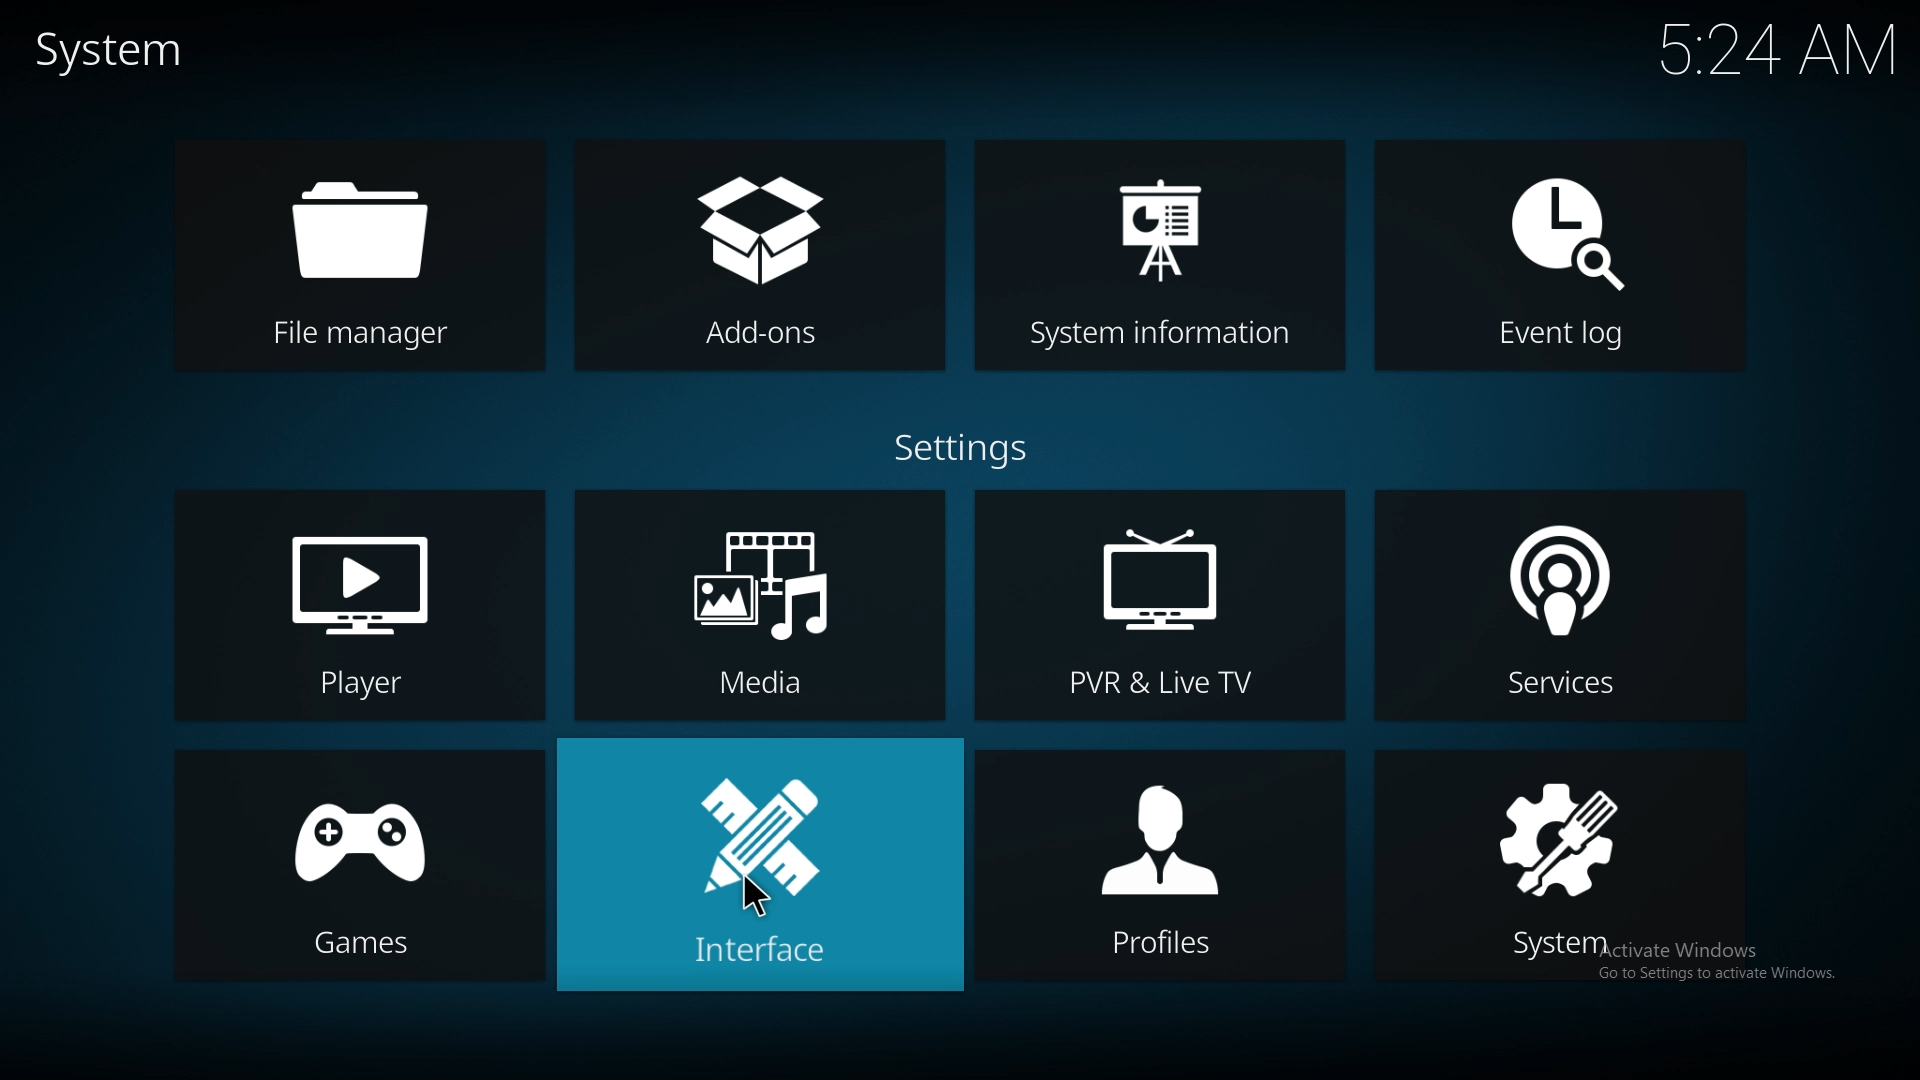  Describe the element at coordinates (759, 864) in the screenshot. I see `interface` at that location.